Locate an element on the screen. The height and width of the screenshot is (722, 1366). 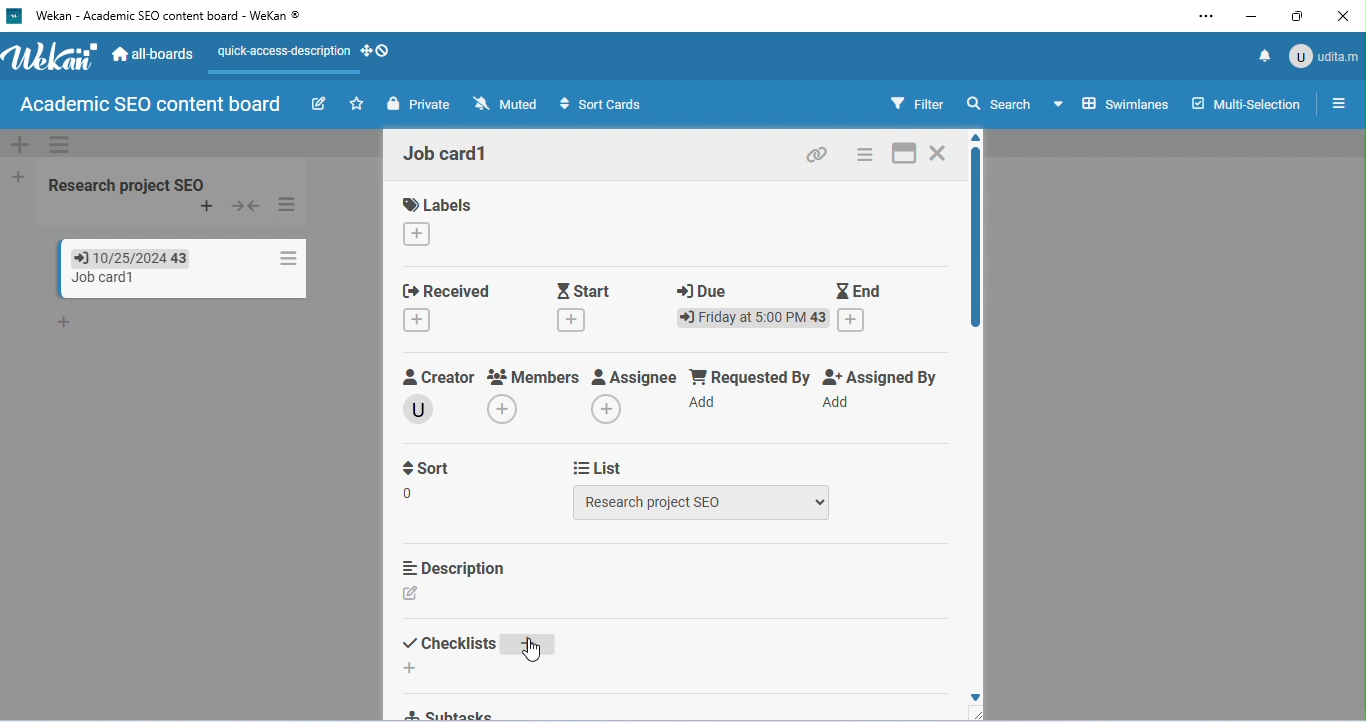
swimlane actions is located at coordinates (61, 144).